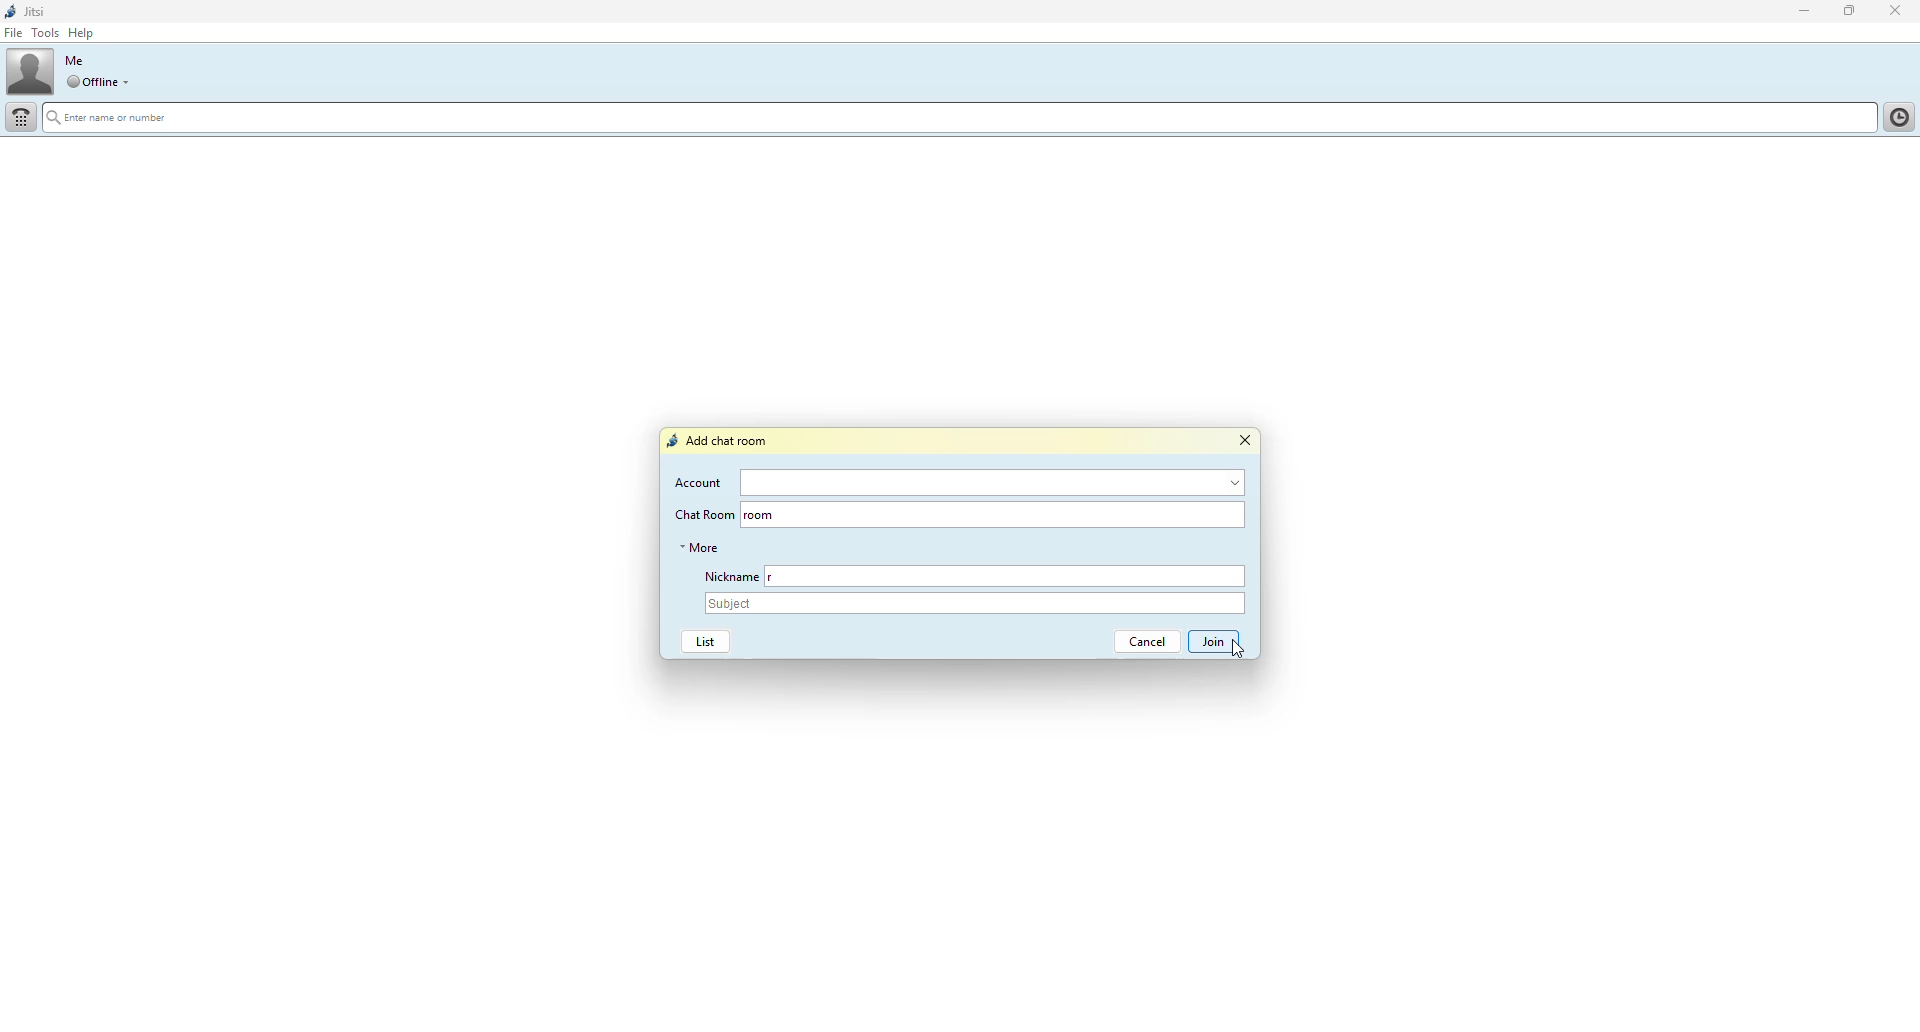 The height and width of the screenshot is (1032, 1920). I want to click on minimize, so click(1796, 12).